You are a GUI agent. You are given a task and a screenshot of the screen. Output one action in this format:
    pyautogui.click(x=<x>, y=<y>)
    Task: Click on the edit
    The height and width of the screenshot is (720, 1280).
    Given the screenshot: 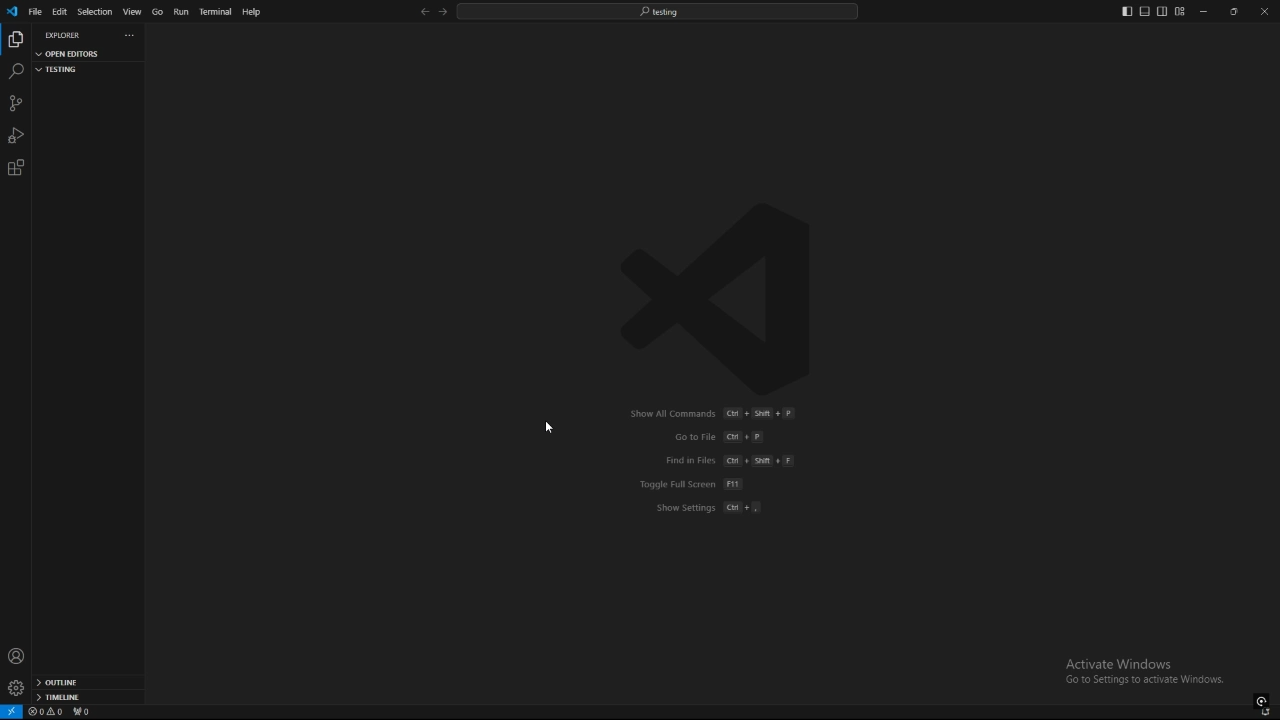 What is the action you would take?
    pyautogui.click(x=60, y=11)
    